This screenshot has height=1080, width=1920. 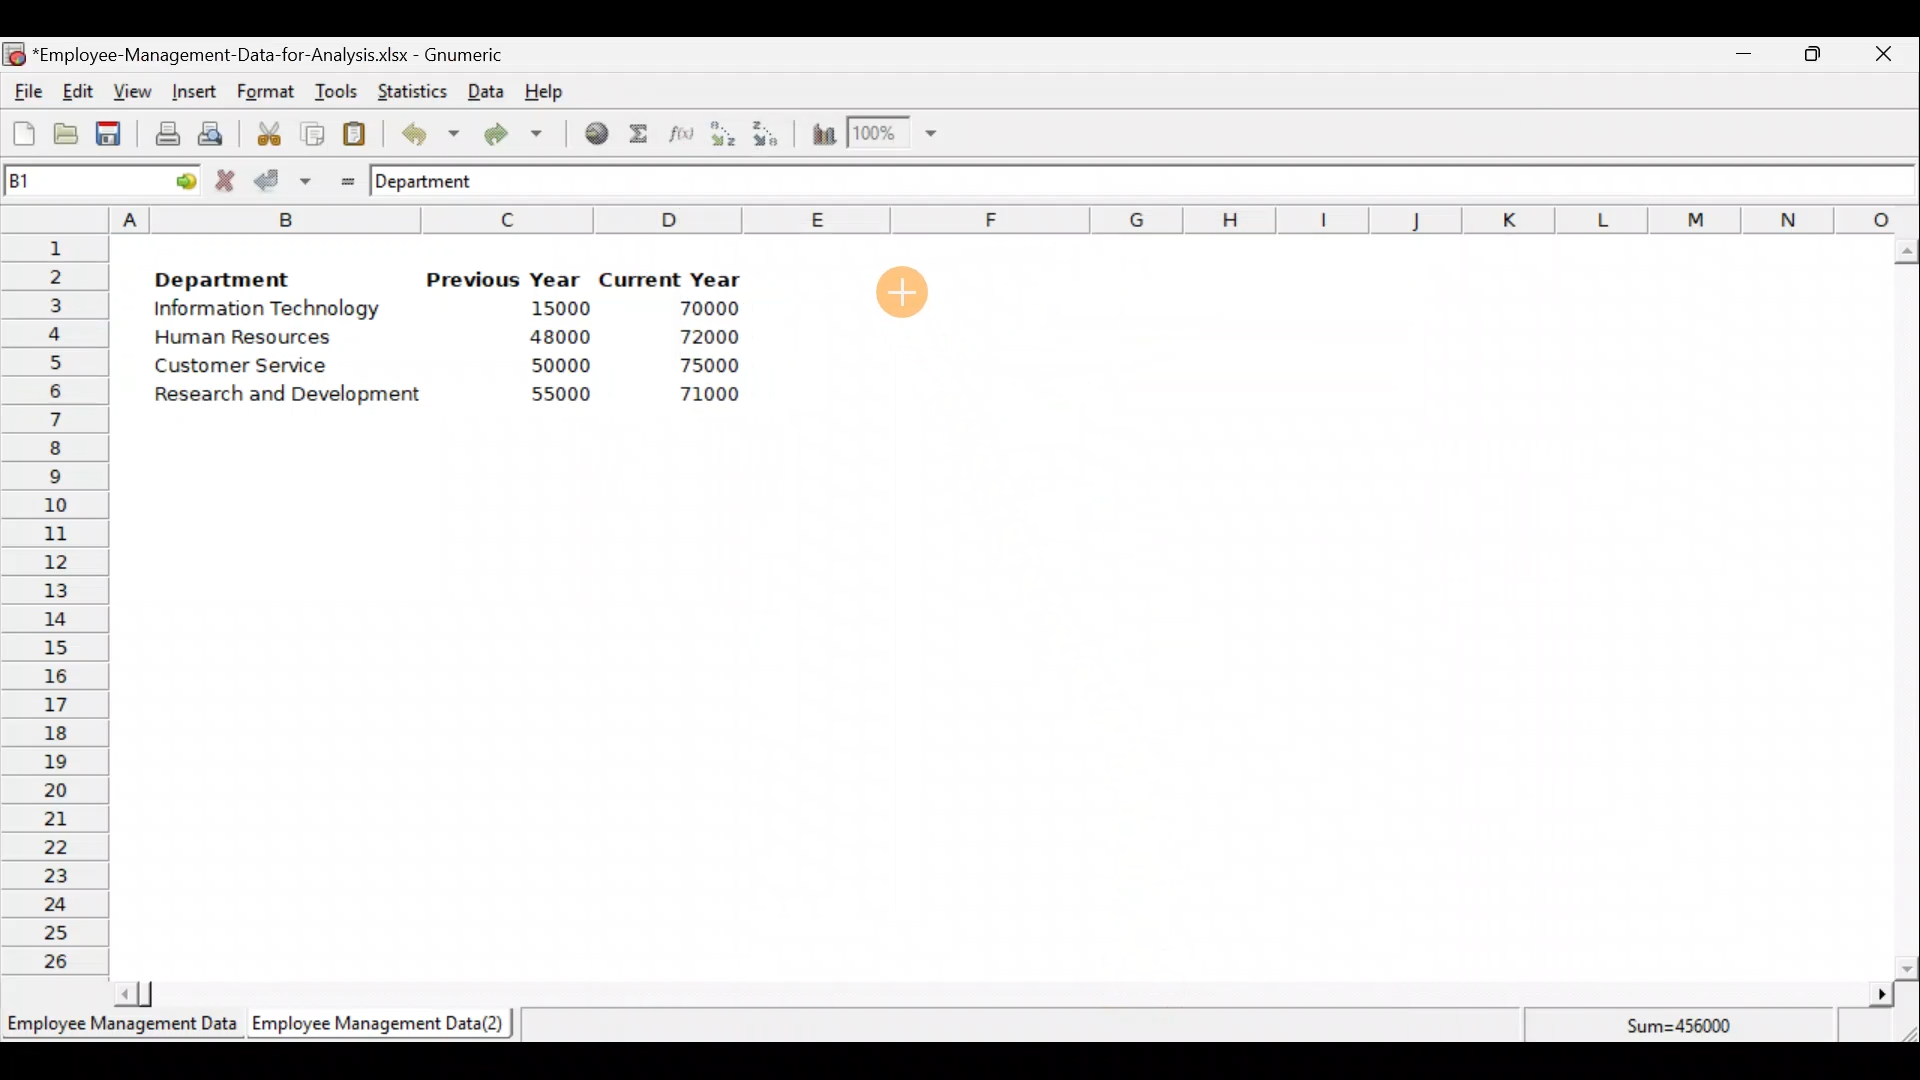 I want to click on 72000, so click(x=698, y=337).